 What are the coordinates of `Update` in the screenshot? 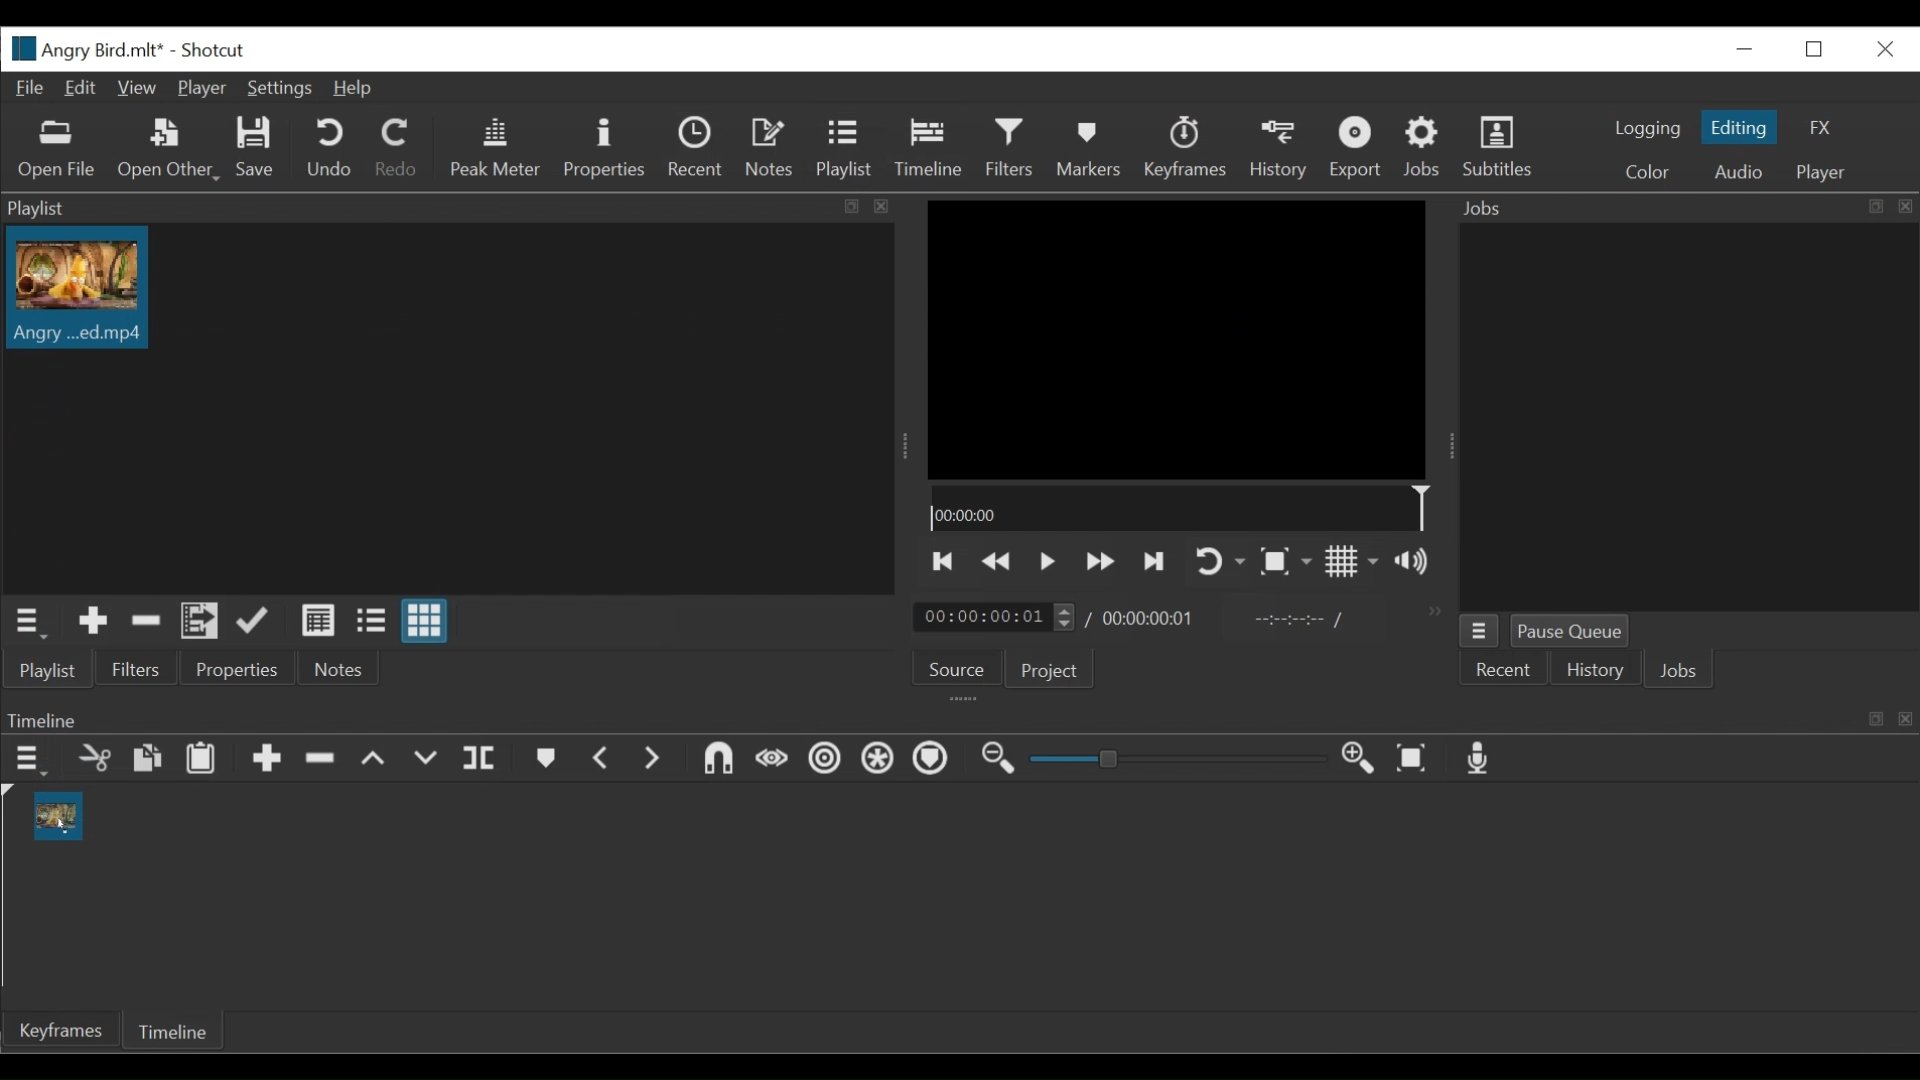 It's located at (256, 622).